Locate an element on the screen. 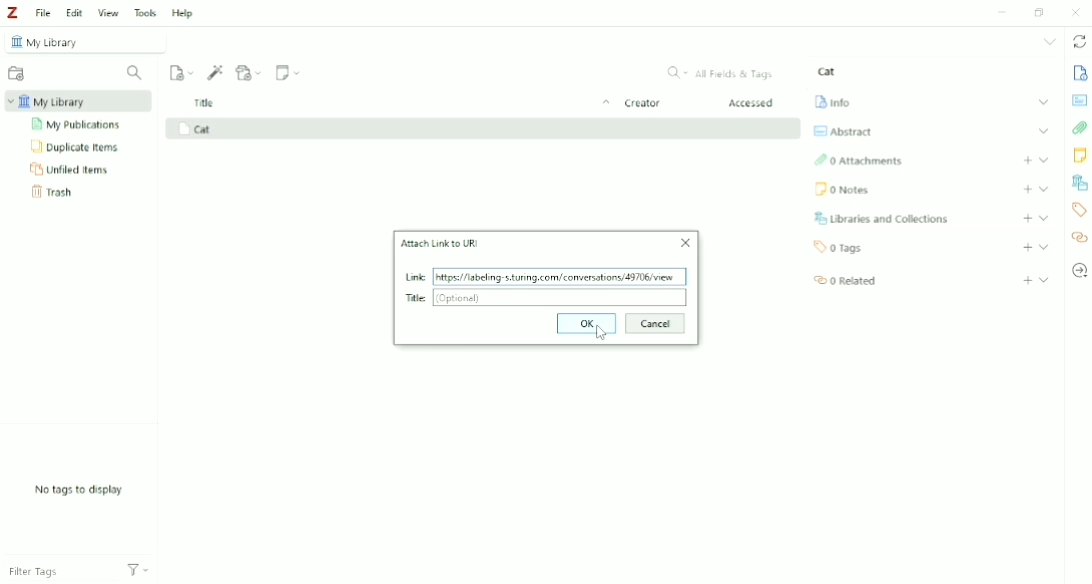  Attachments is located at coordinates (1080, 129).